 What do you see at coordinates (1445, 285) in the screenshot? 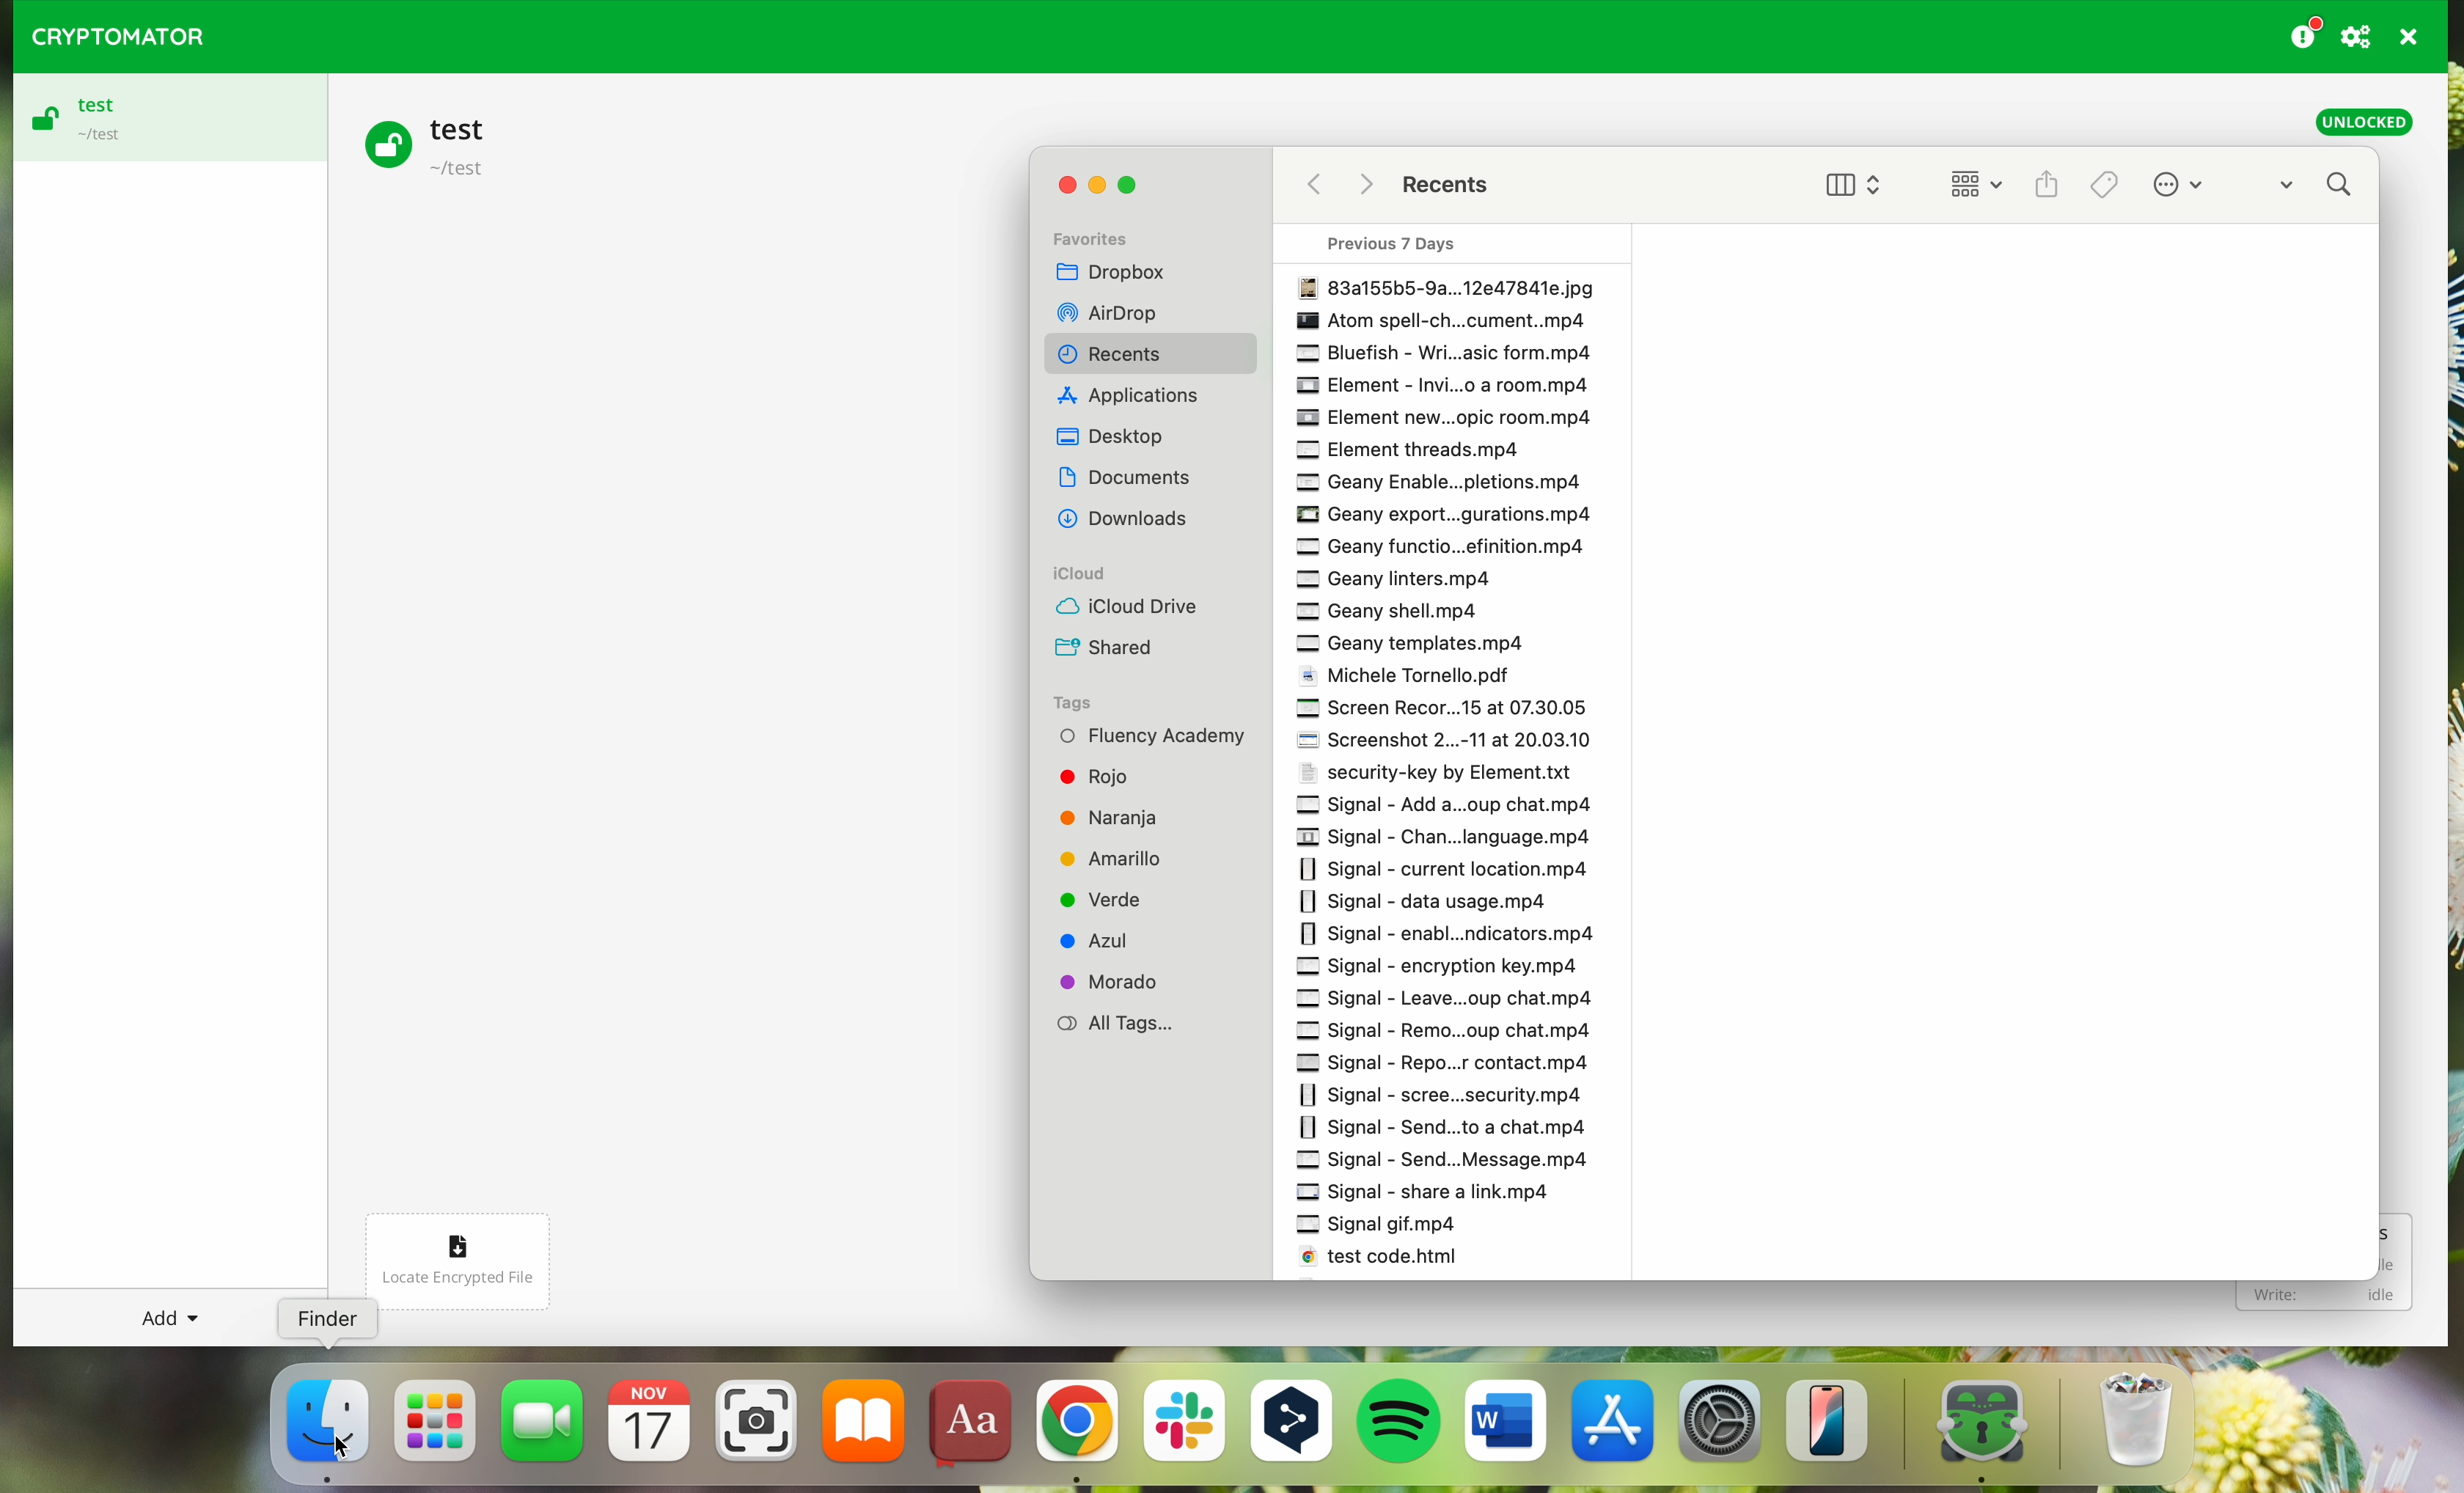
I see `File` at bounding box center [1445, 285].